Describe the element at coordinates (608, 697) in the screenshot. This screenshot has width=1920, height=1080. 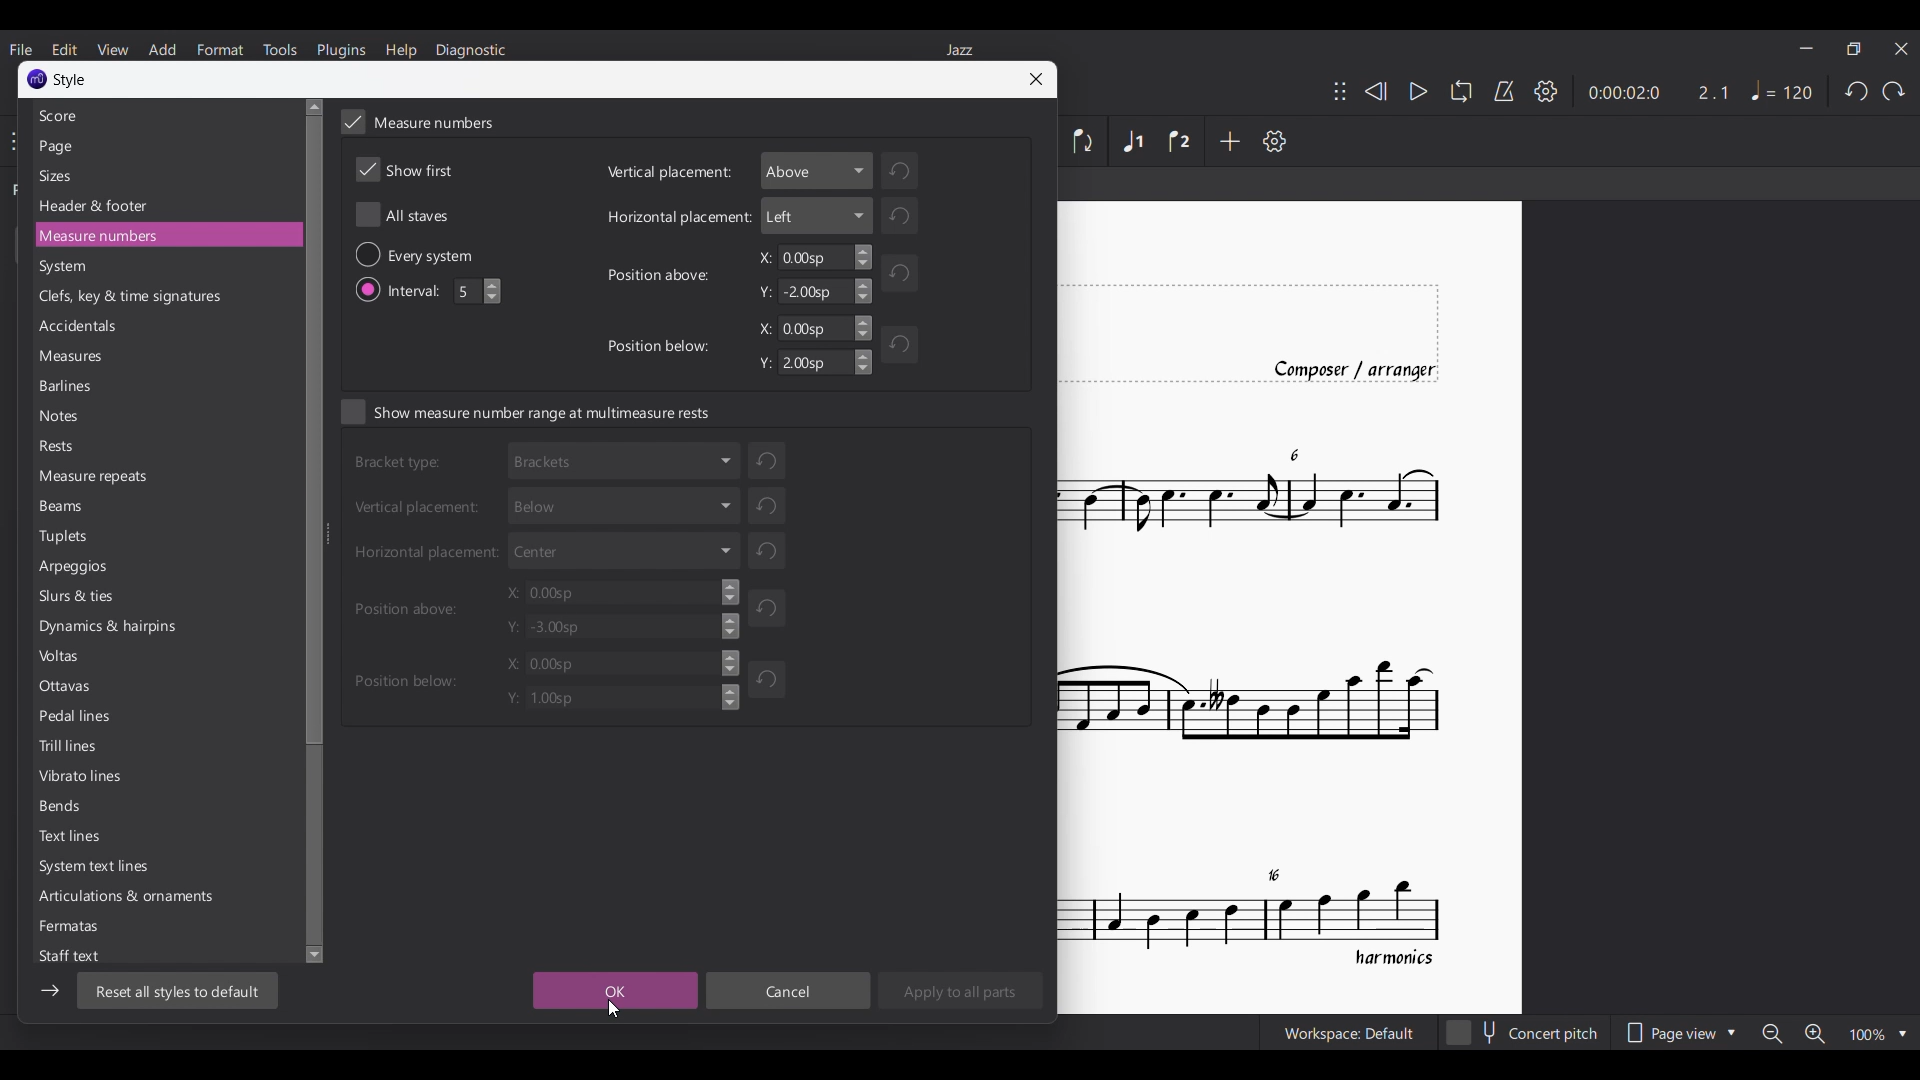
I see `Y` at that location.